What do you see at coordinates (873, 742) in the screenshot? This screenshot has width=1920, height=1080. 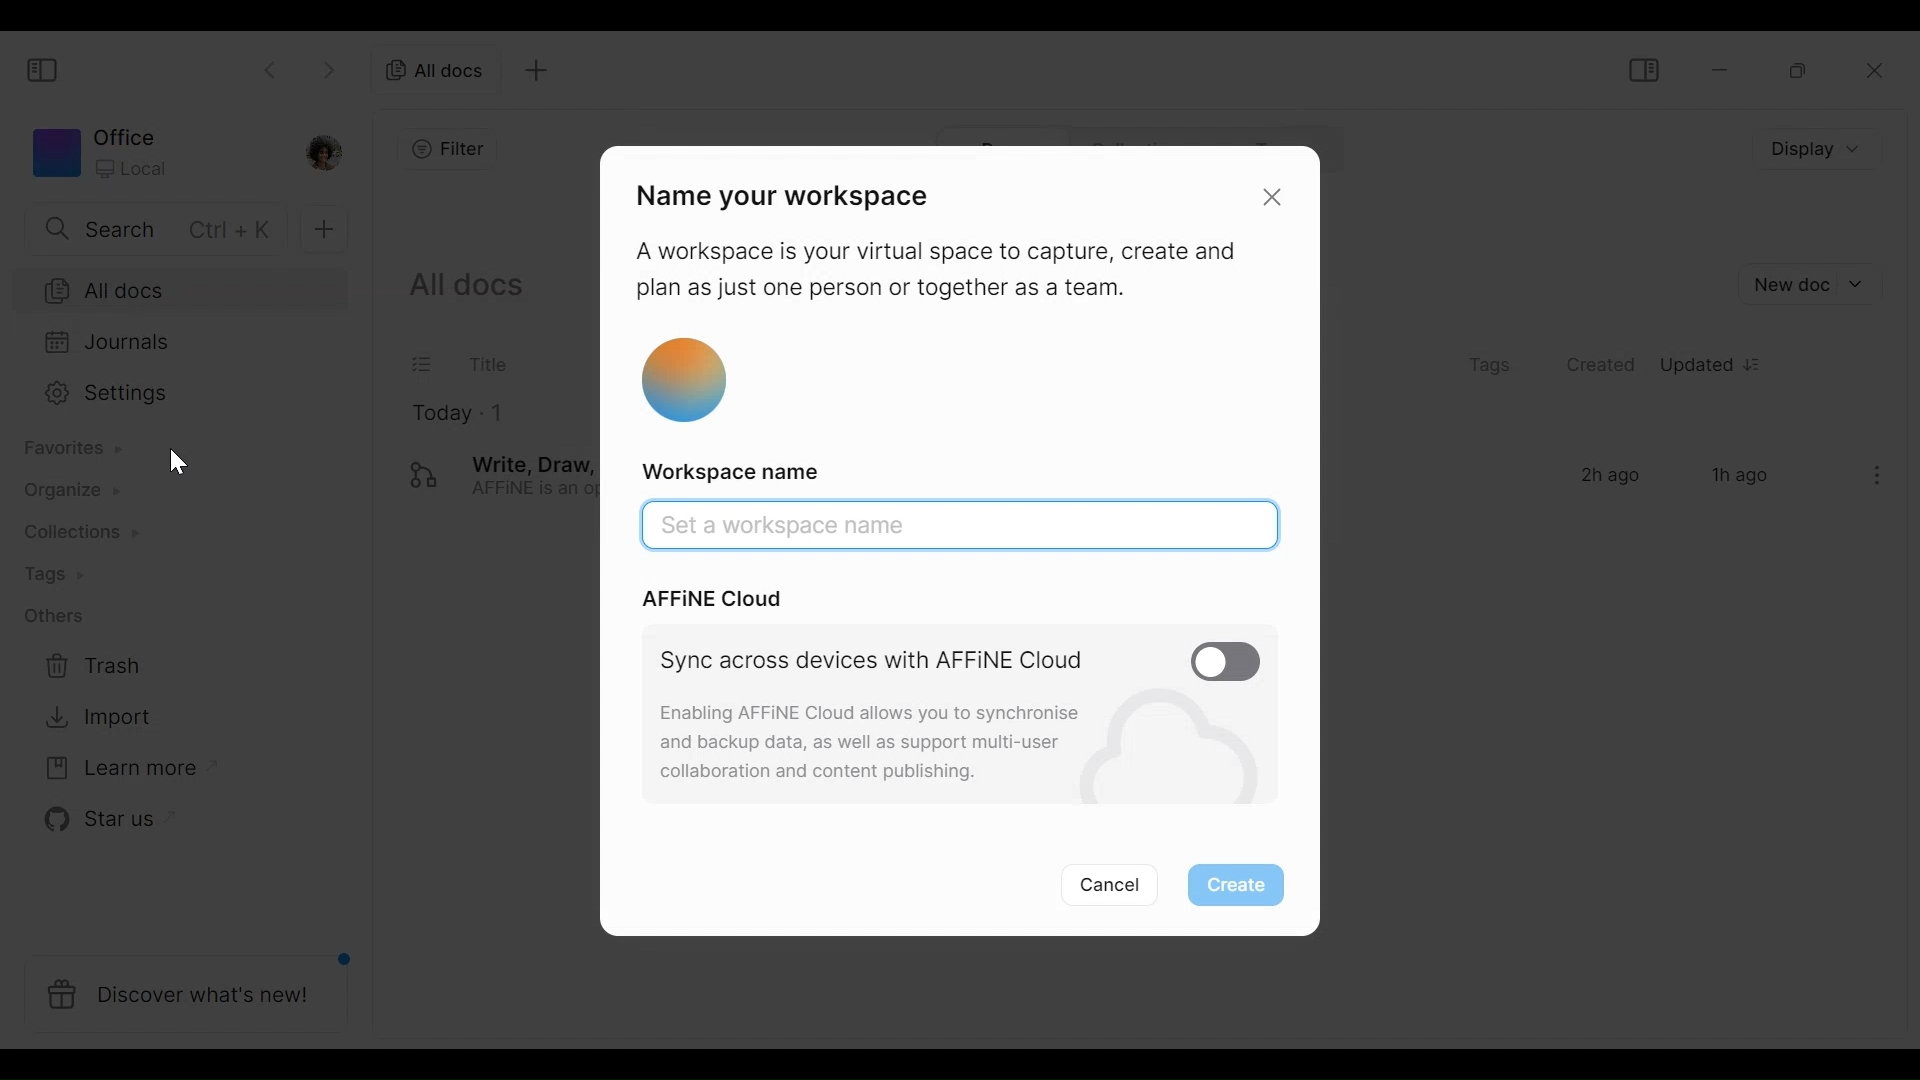 I see `Enabling AFFINE Cloud allows you to synchronise
and backup data, as well as support multi-user
collaboration and content publishing.` at bounding box center [873, 742].